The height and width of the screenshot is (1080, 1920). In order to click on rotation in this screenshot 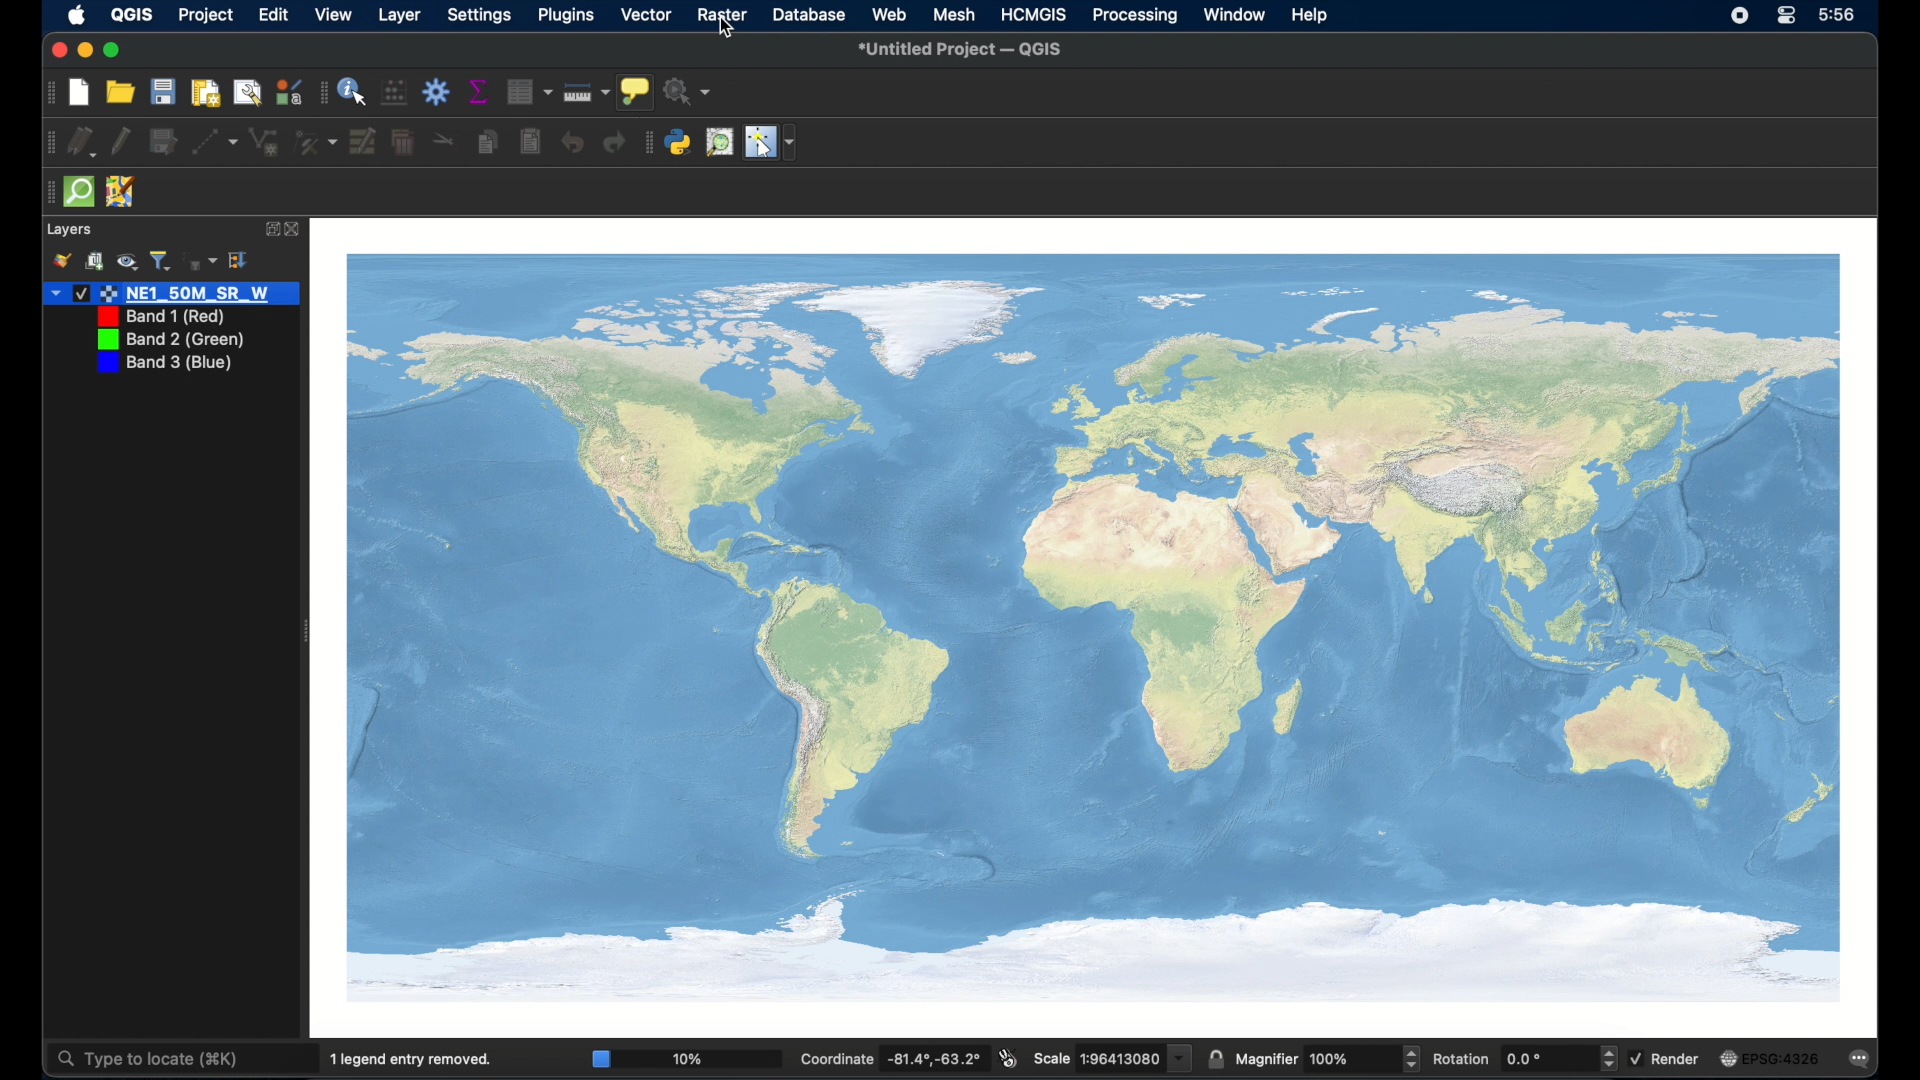, I will do `click(1514, 1058)`.